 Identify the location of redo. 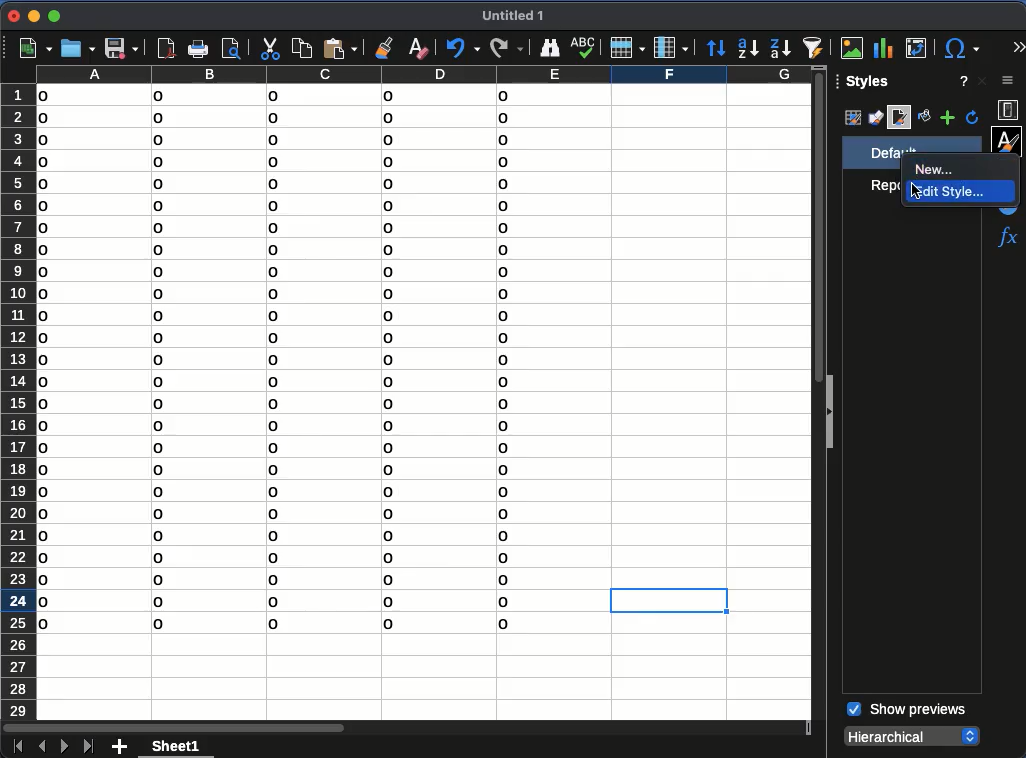
(506, 46).